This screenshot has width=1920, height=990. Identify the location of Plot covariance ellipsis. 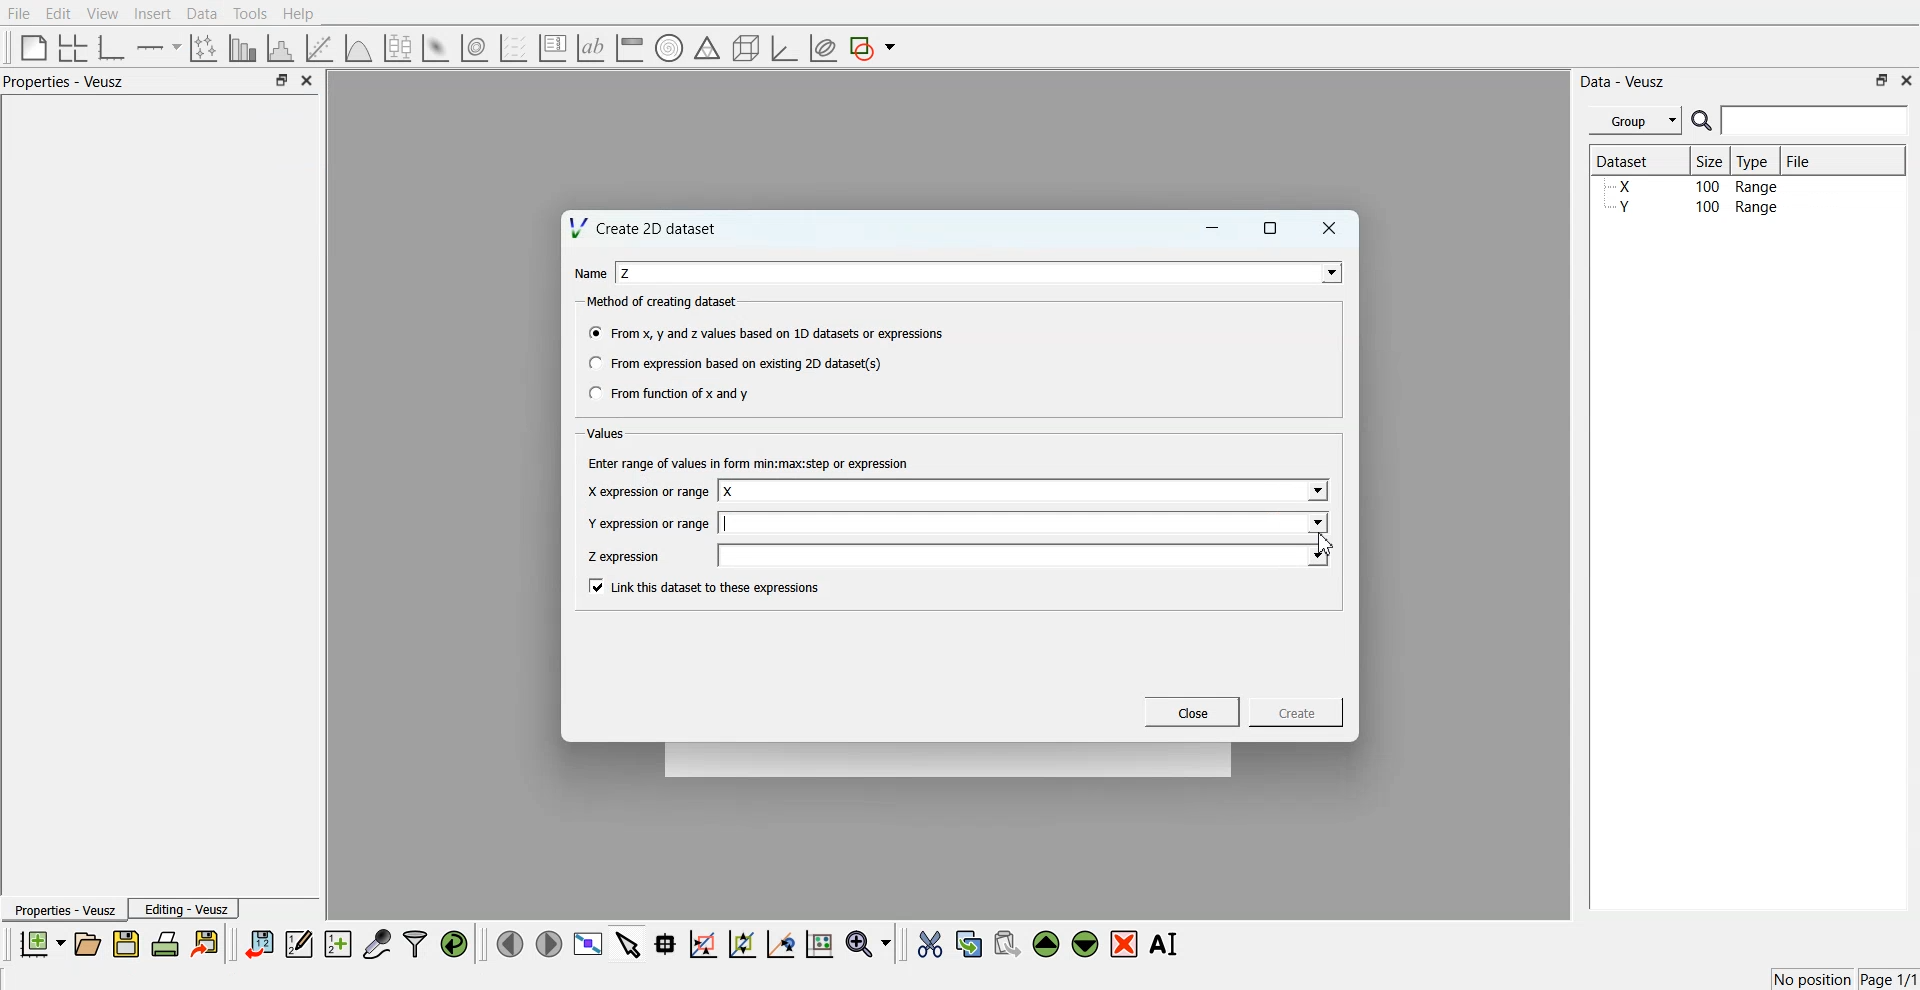
(824, 49).